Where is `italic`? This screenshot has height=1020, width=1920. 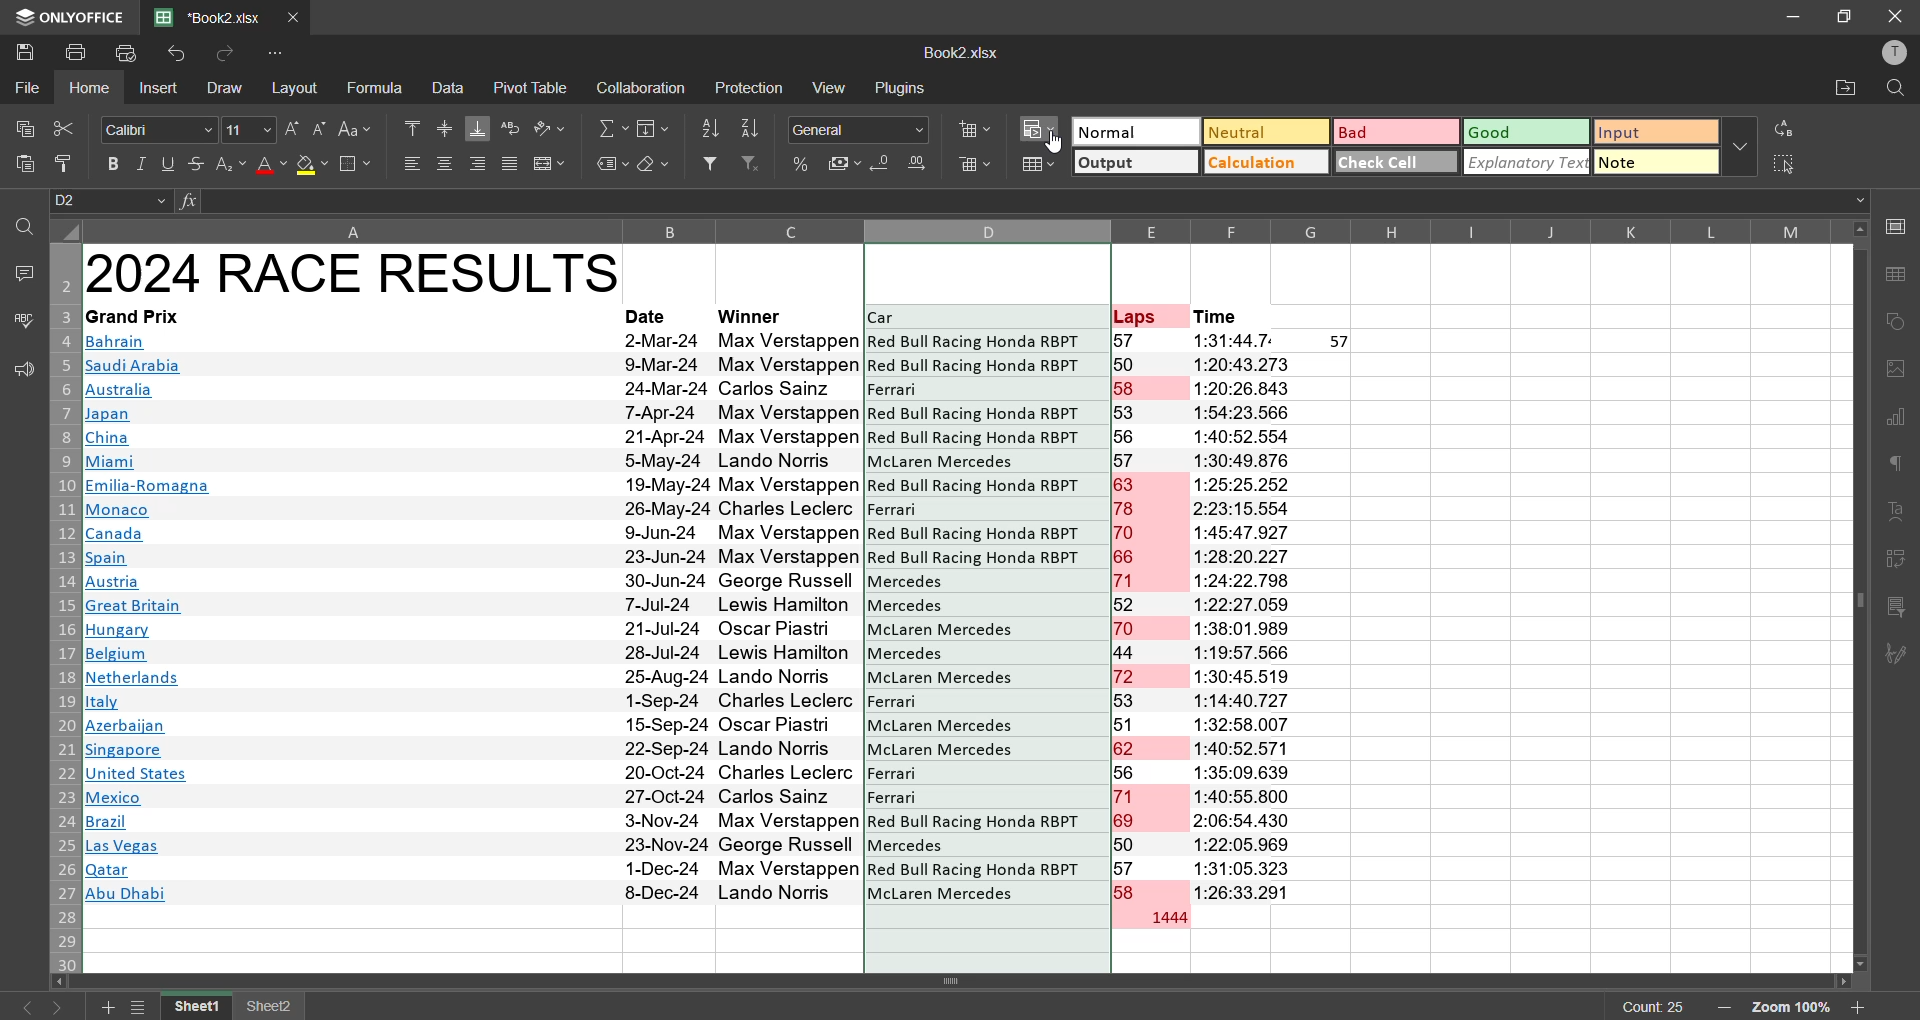
italic is located at coordinates (143, 164).